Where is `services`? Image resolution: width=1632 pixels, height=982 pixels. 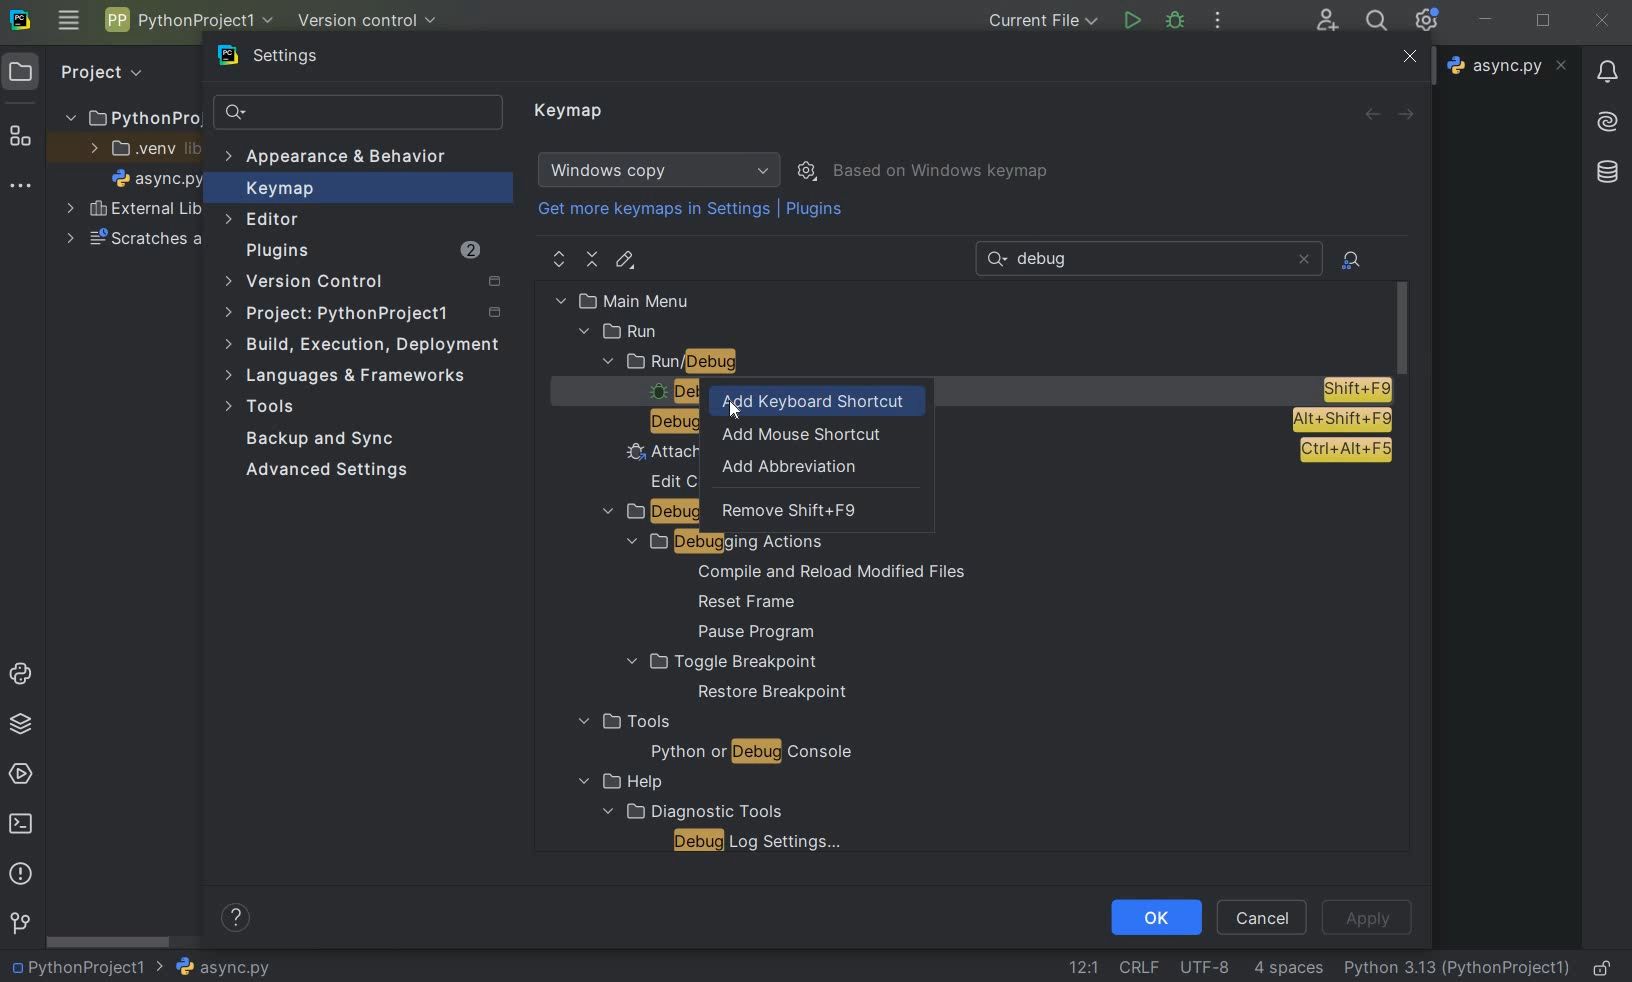 services is located at coordinates (23, 773).